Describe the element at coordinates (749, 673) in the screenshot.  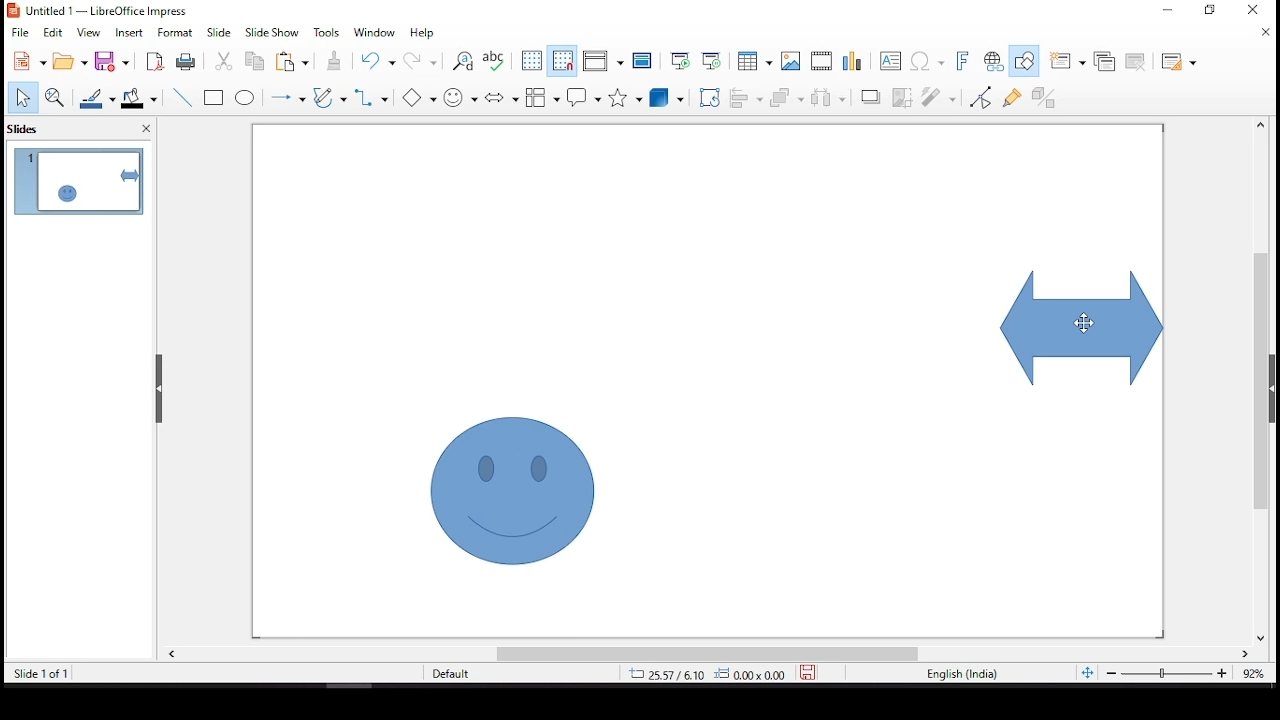
I see `0.00x0.00` at that location.